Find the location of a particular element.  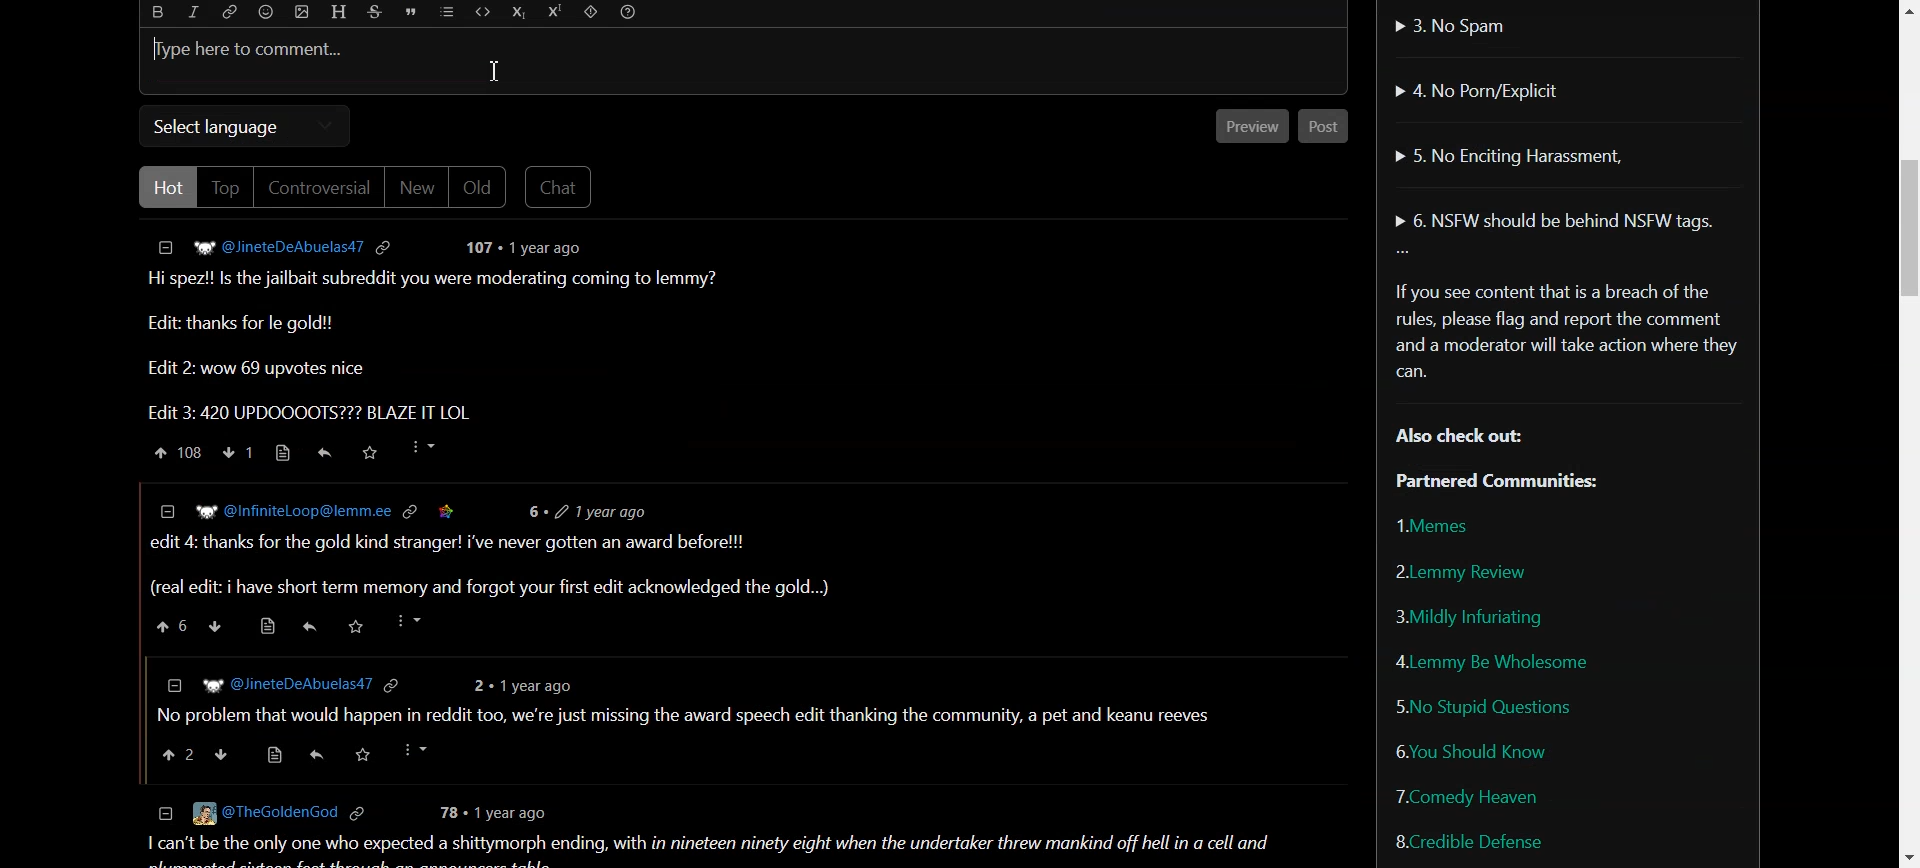

Lemmy Review is located at coordinates (1460, 570).